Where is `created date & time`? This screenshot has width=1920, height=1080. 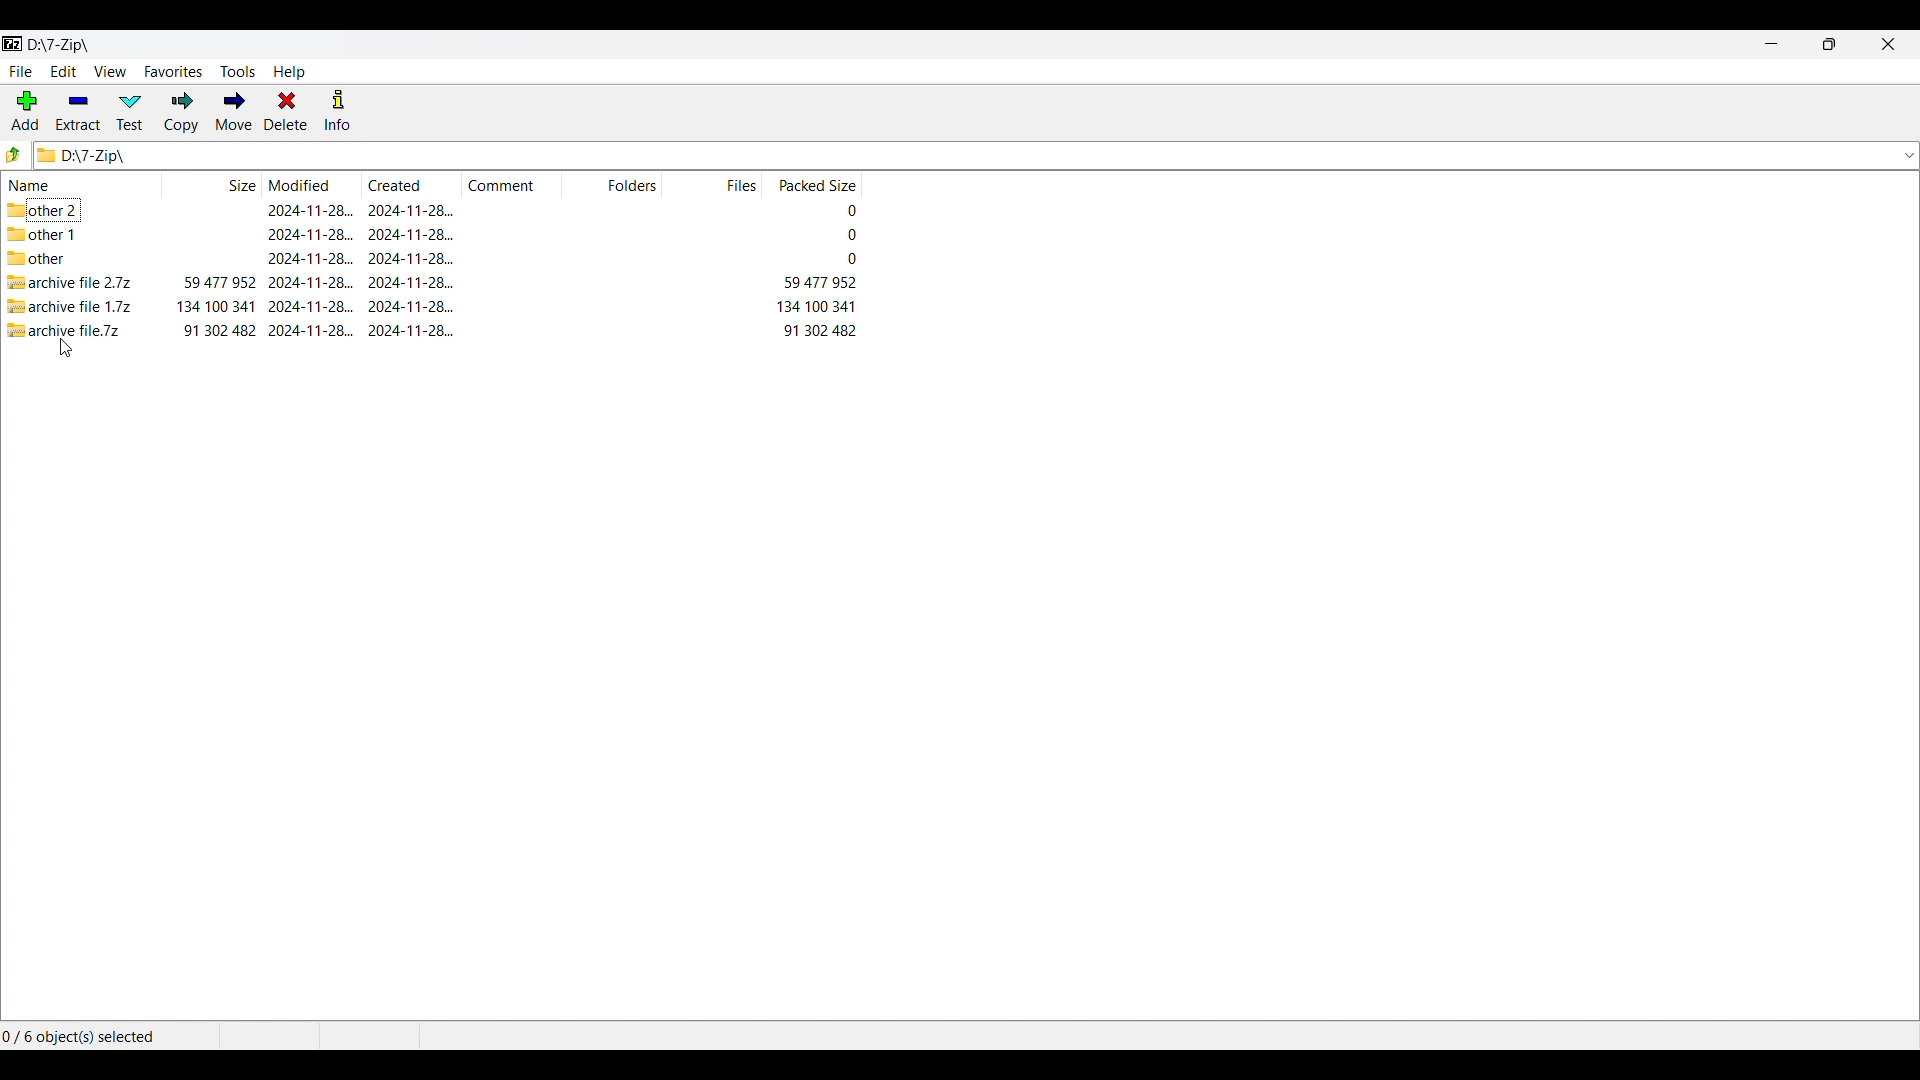 created date & time is located at coordinates (410, 234).